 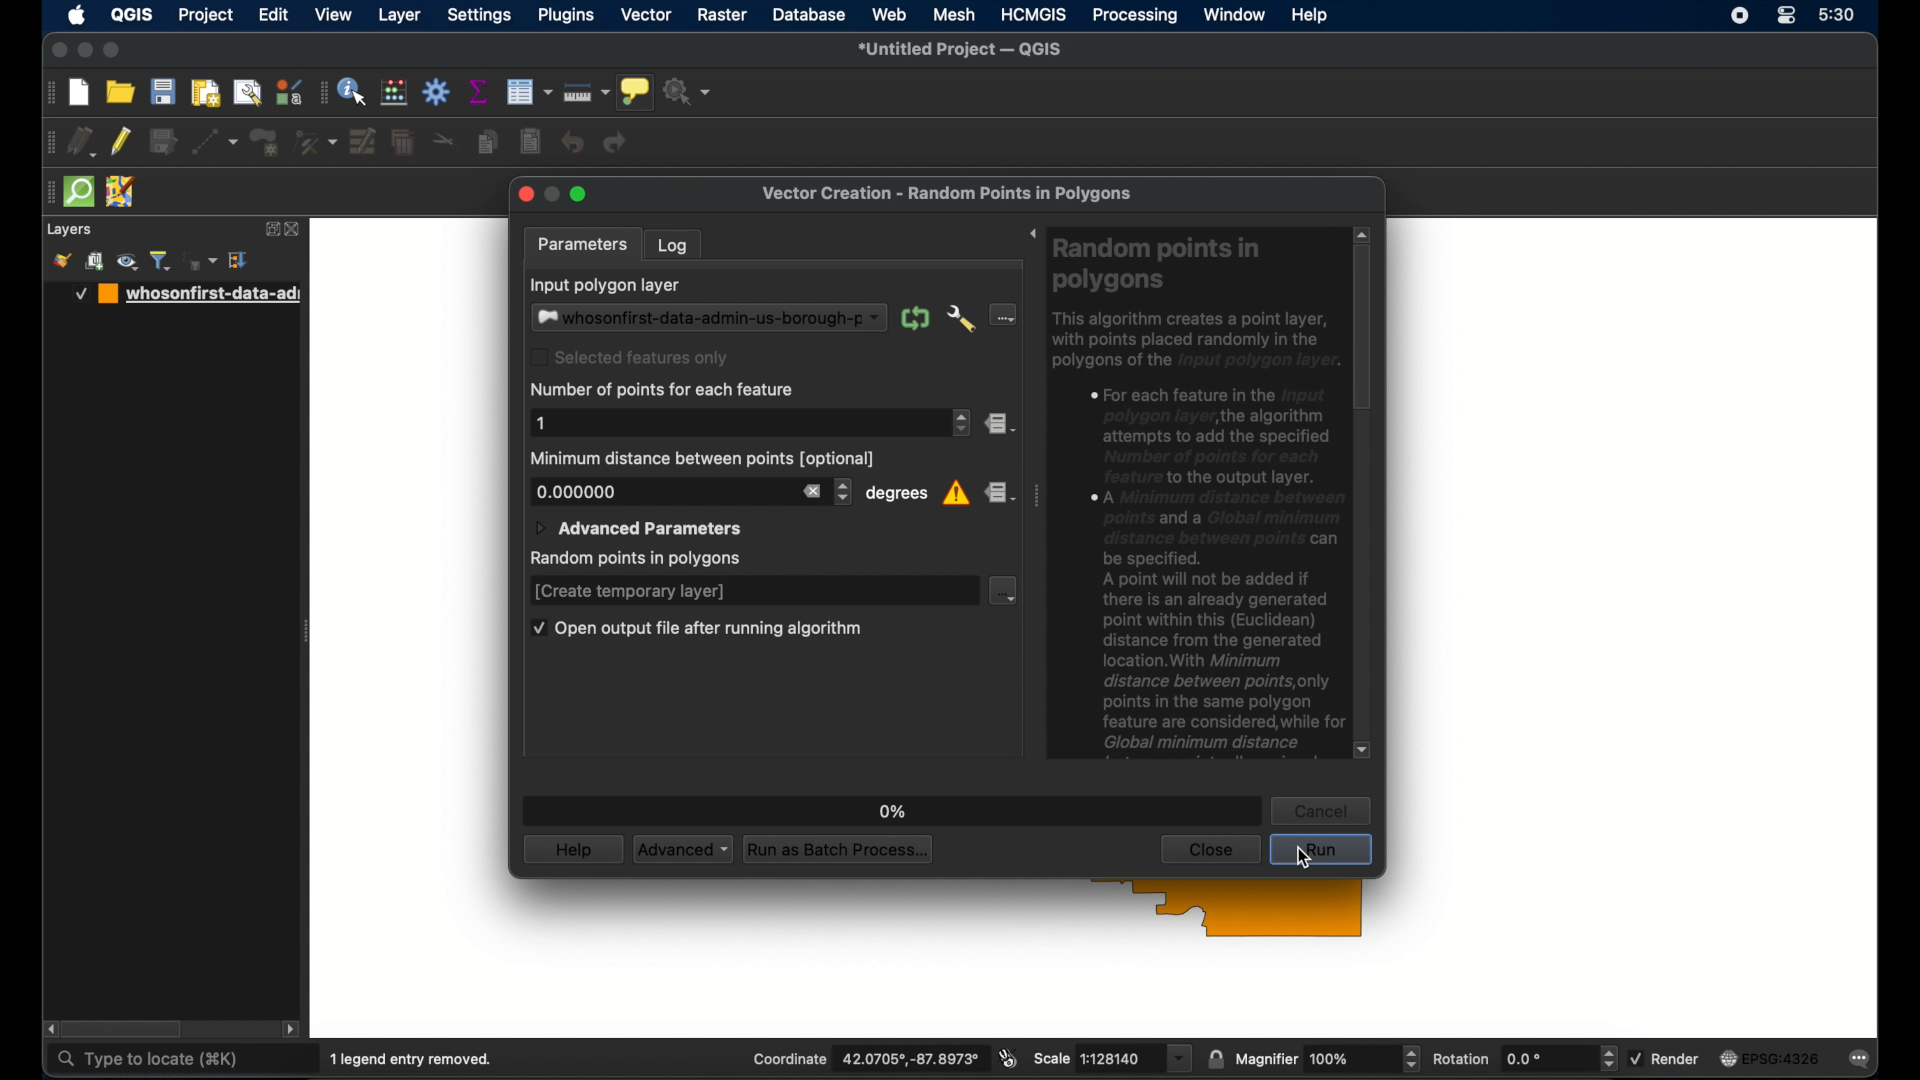 I want to click on selected features  only, so click(x=632, y=358).